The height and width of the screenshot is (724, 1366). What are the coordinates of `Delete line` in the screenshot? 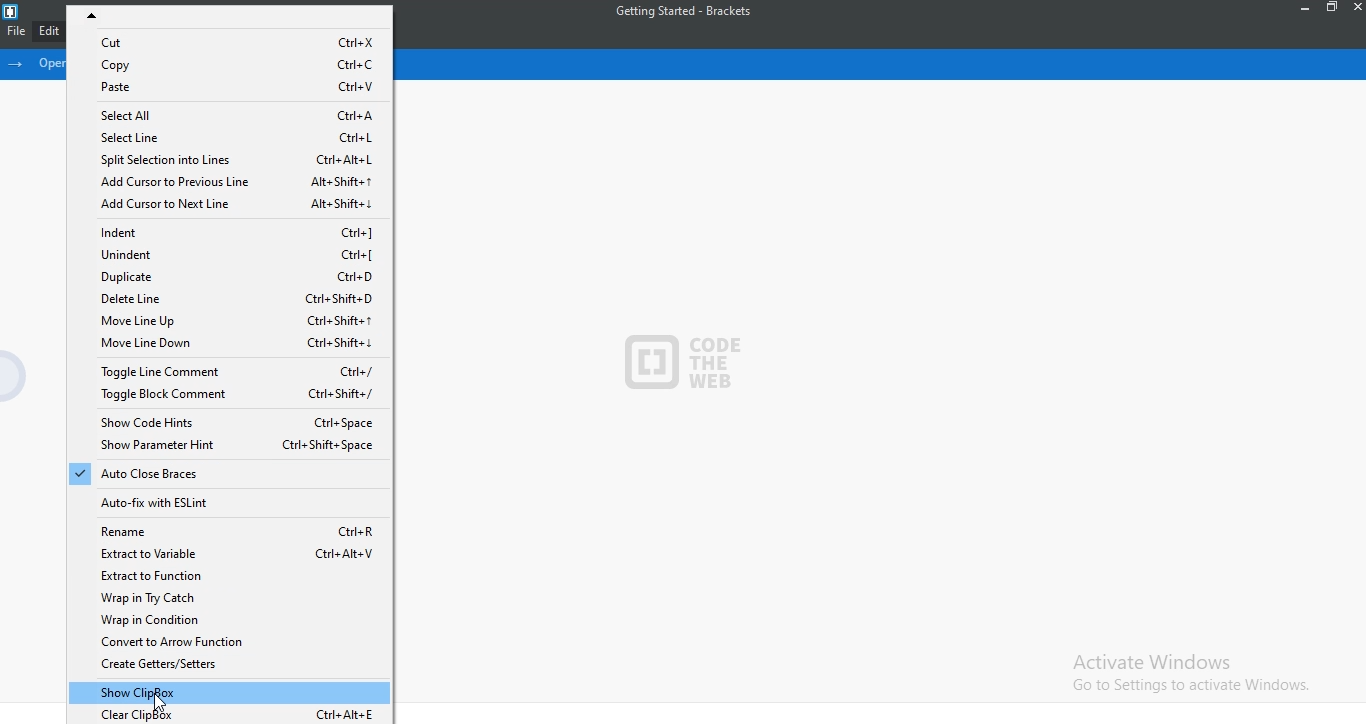 It's located at (222, 301).